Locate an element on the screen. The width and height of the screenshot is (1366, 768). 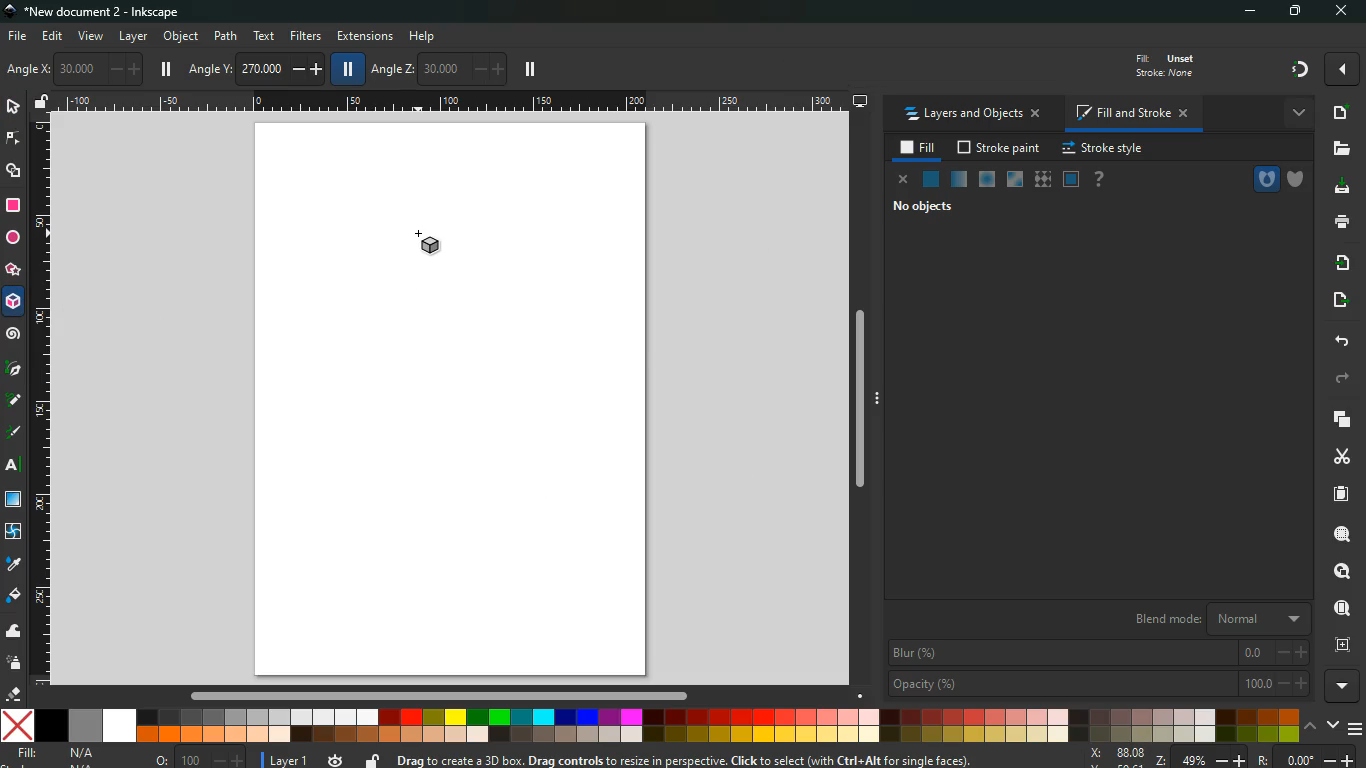
Ruler is located at coordinates (39, 400).